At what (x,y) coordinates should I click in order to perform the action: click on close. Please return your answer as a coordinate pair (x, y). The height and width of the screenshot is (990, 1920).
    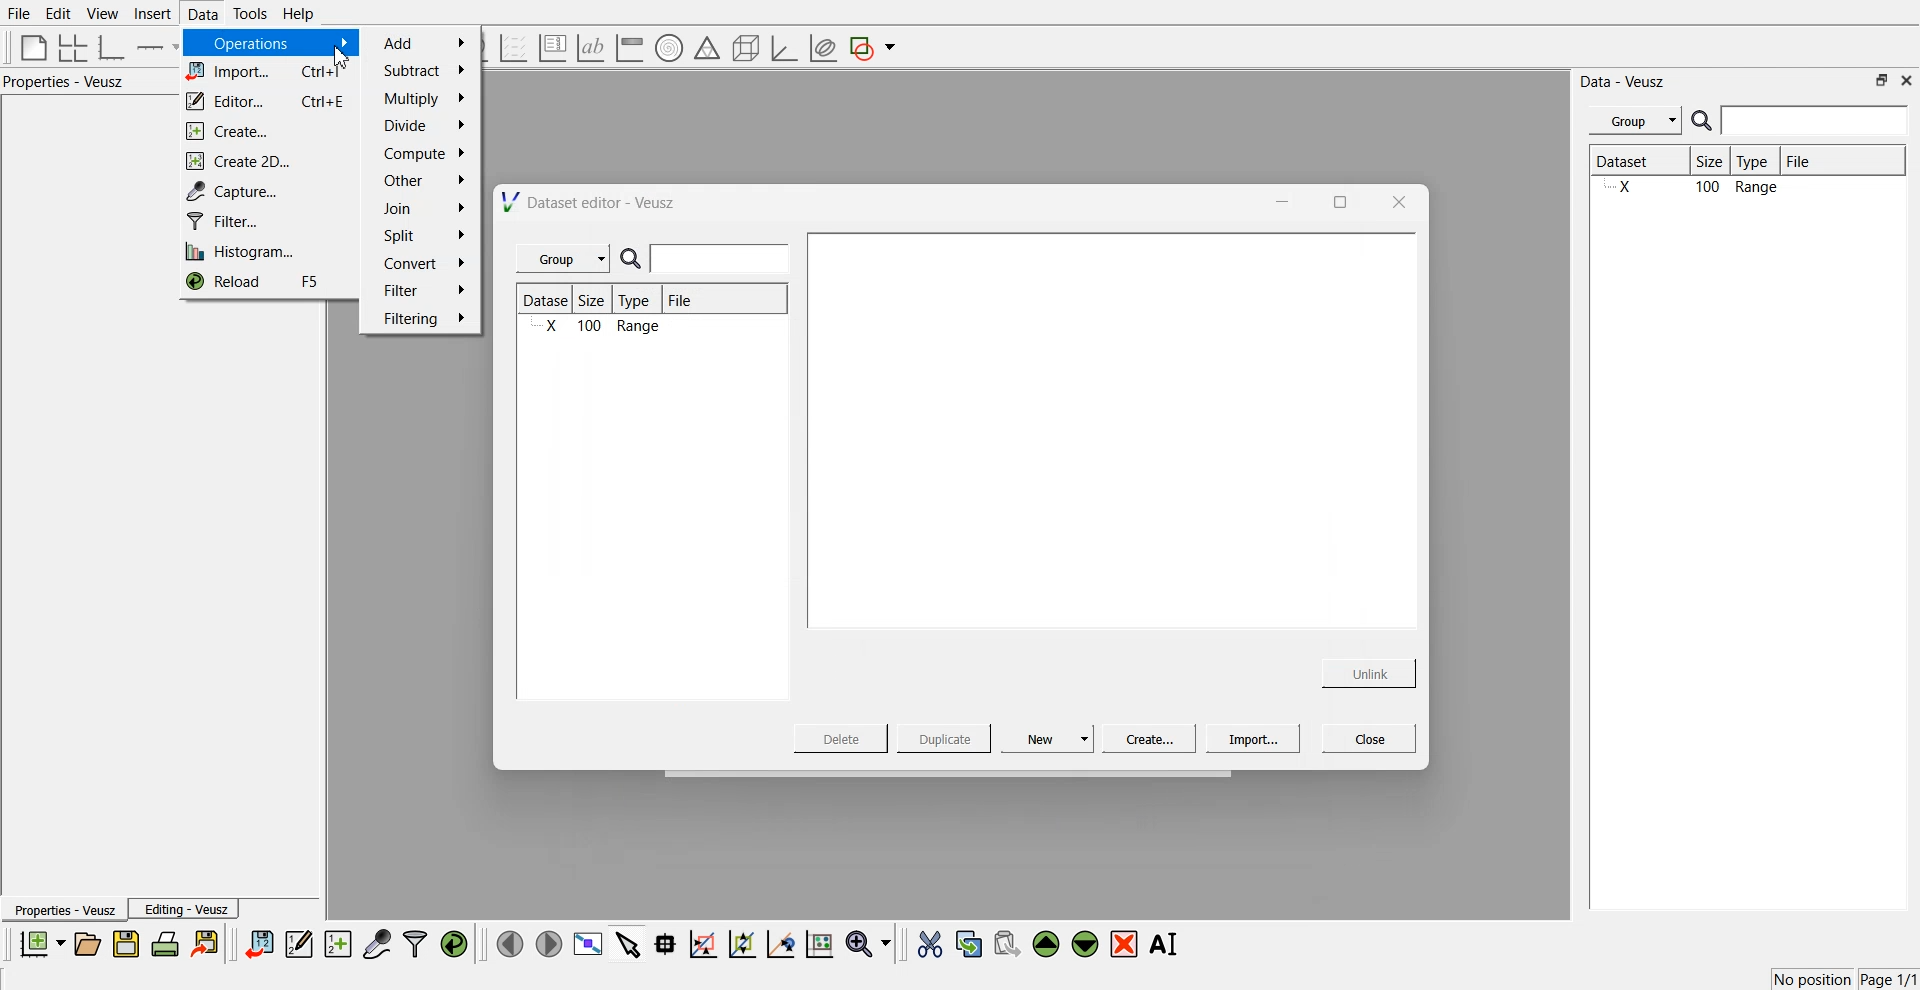
    Looking at the image, I should click on (1397, 201).